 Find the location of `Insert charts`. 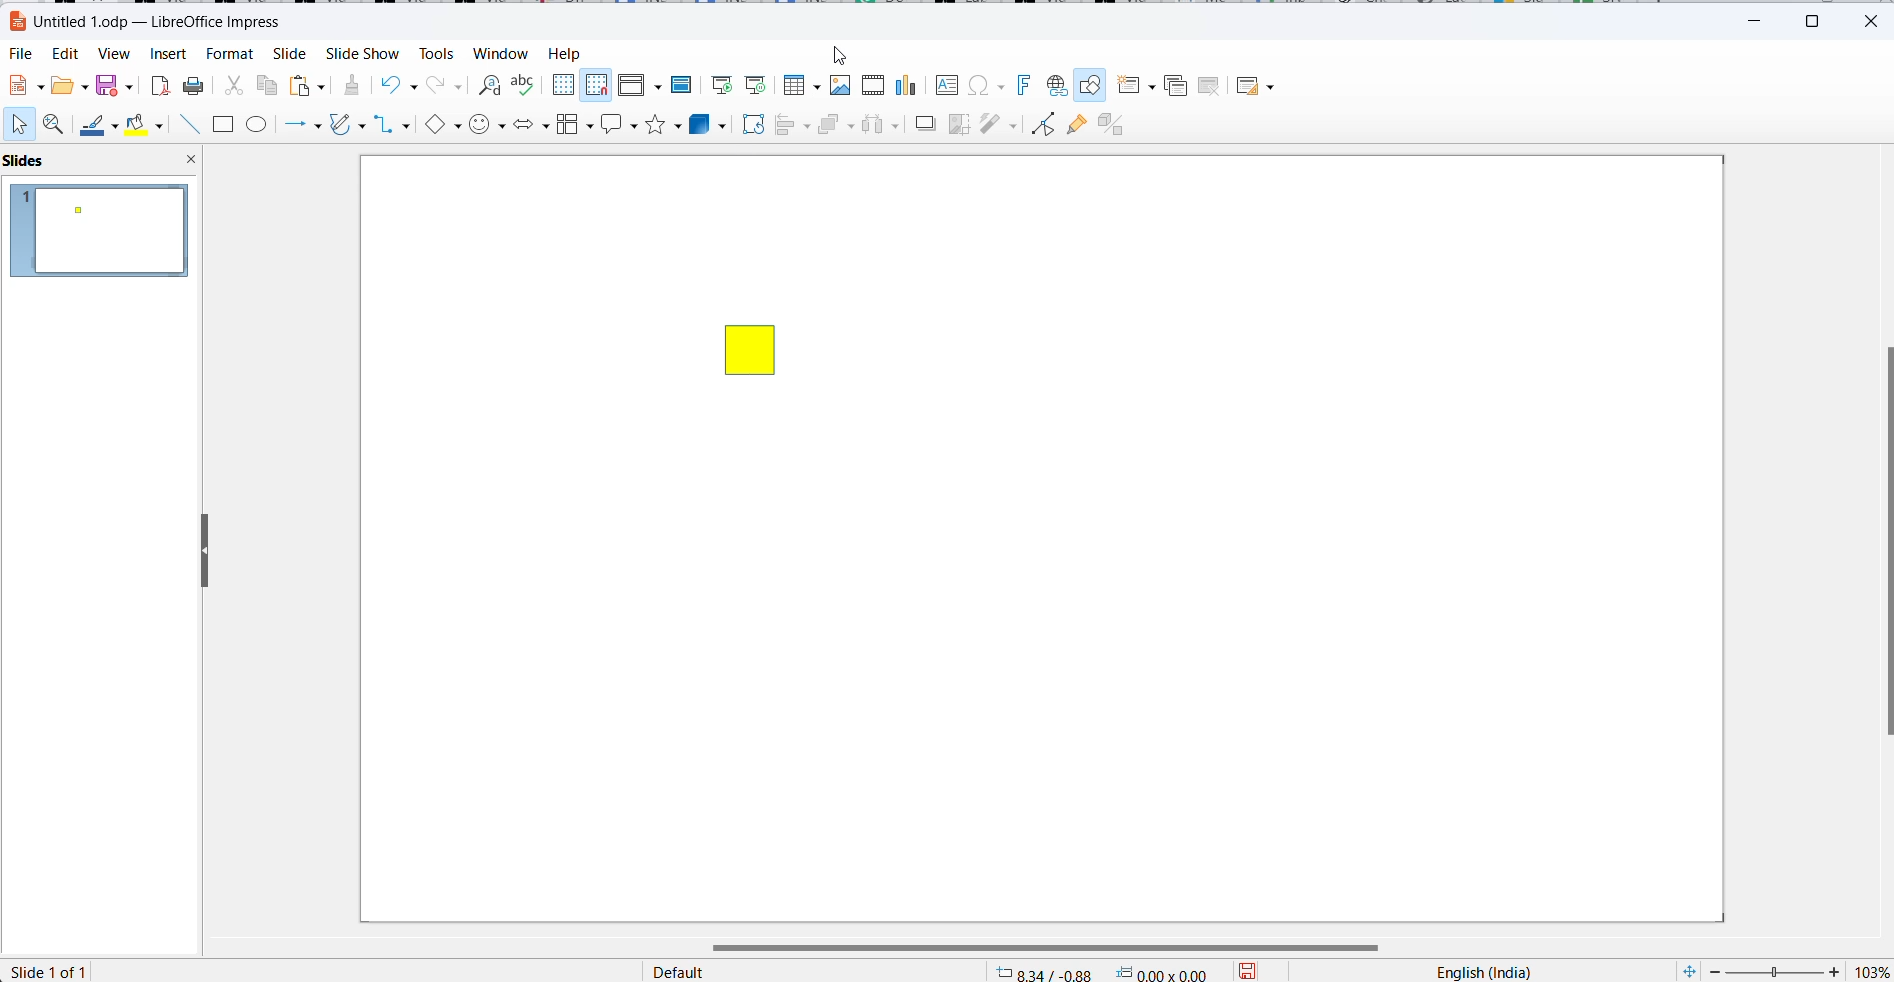

Insert charts is located at coordinates (910, 86).